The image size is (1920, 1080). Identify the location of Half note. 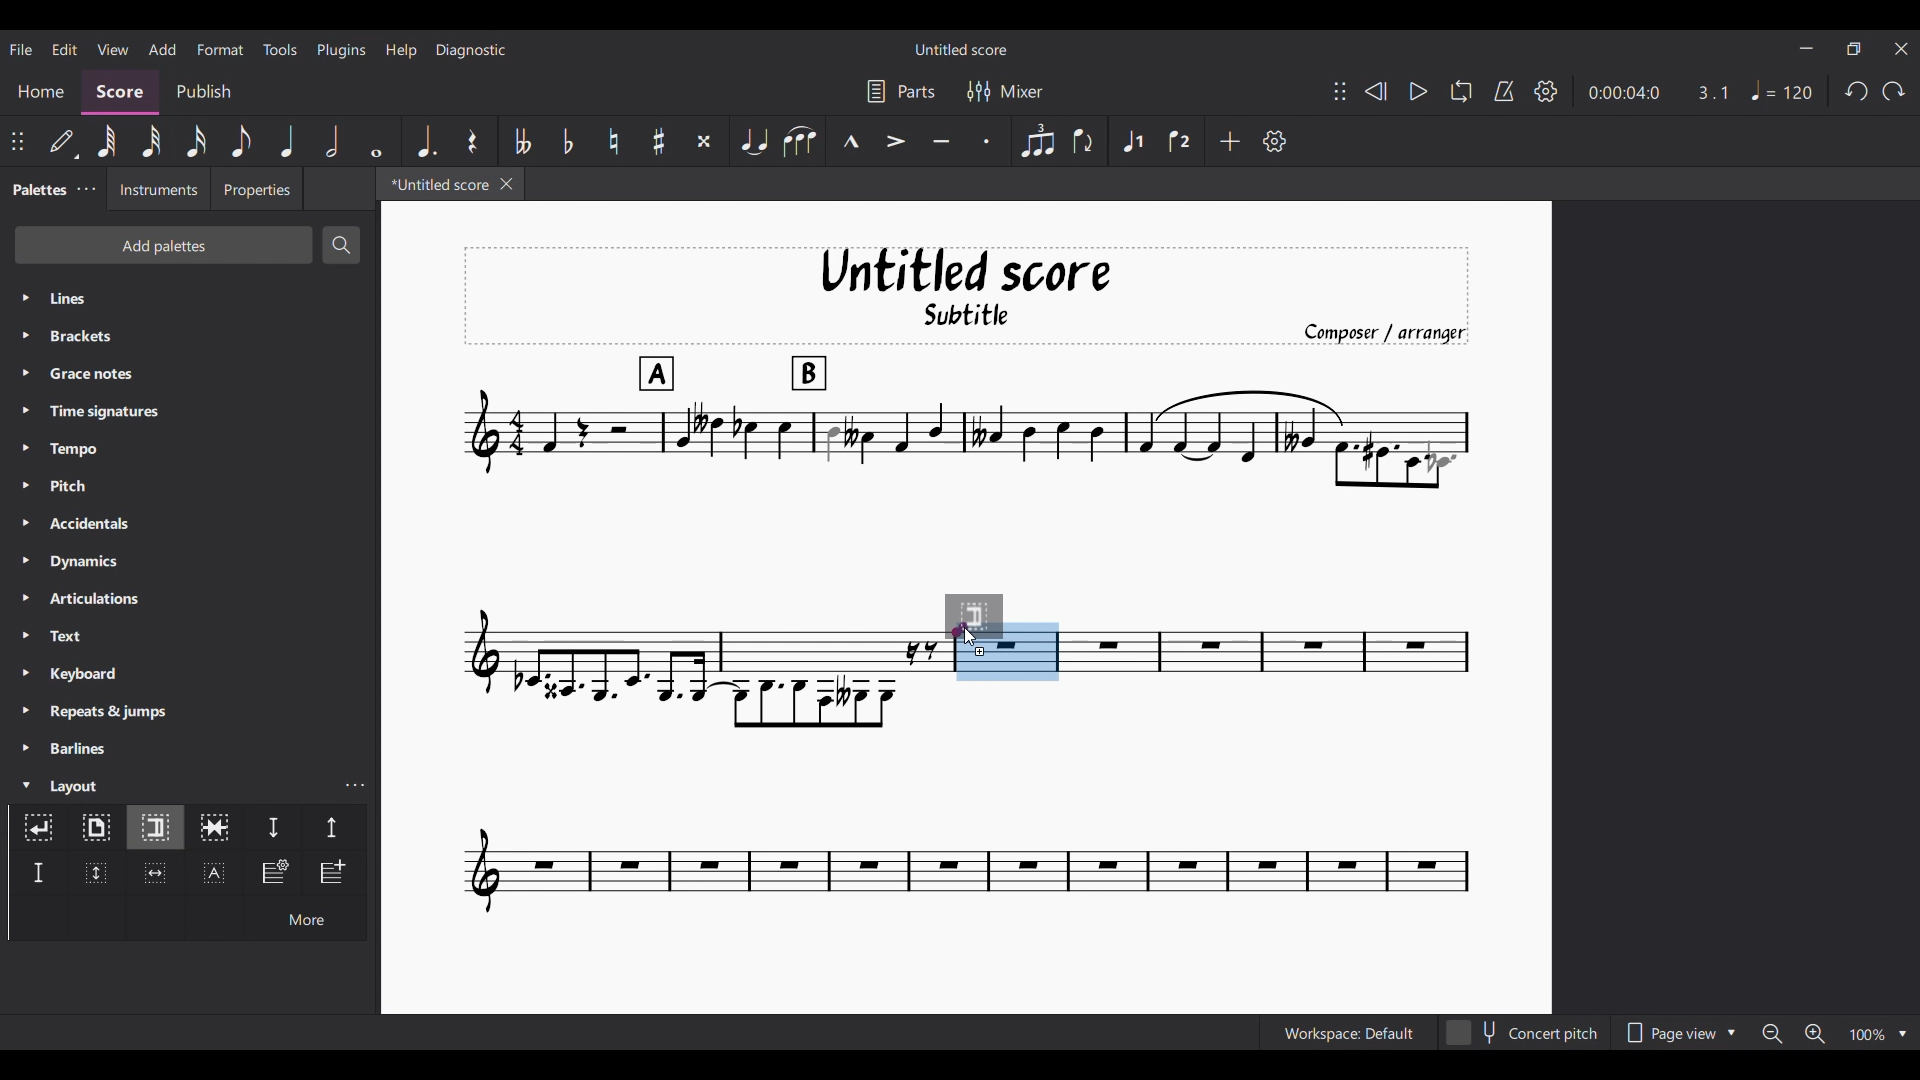
(332, 140).